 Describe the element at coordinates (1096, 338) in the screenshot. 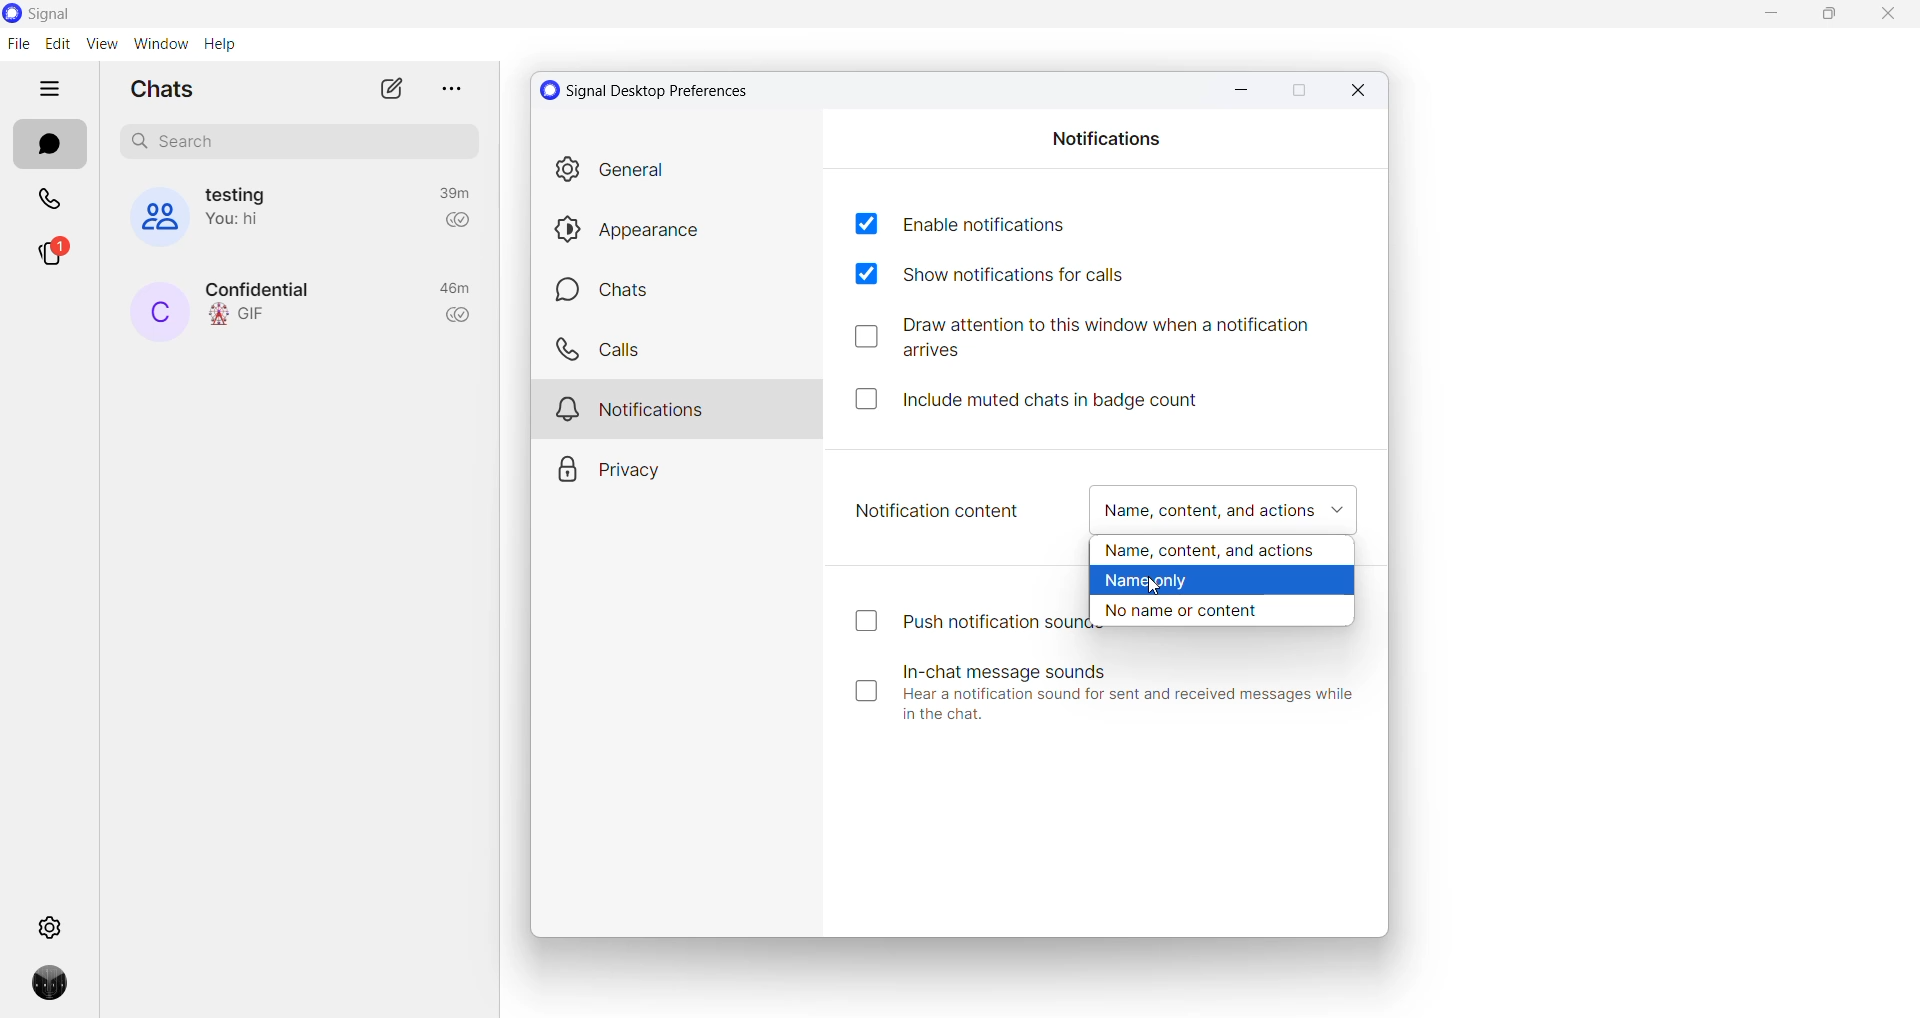

I see `draw attention checkbox` at that location.